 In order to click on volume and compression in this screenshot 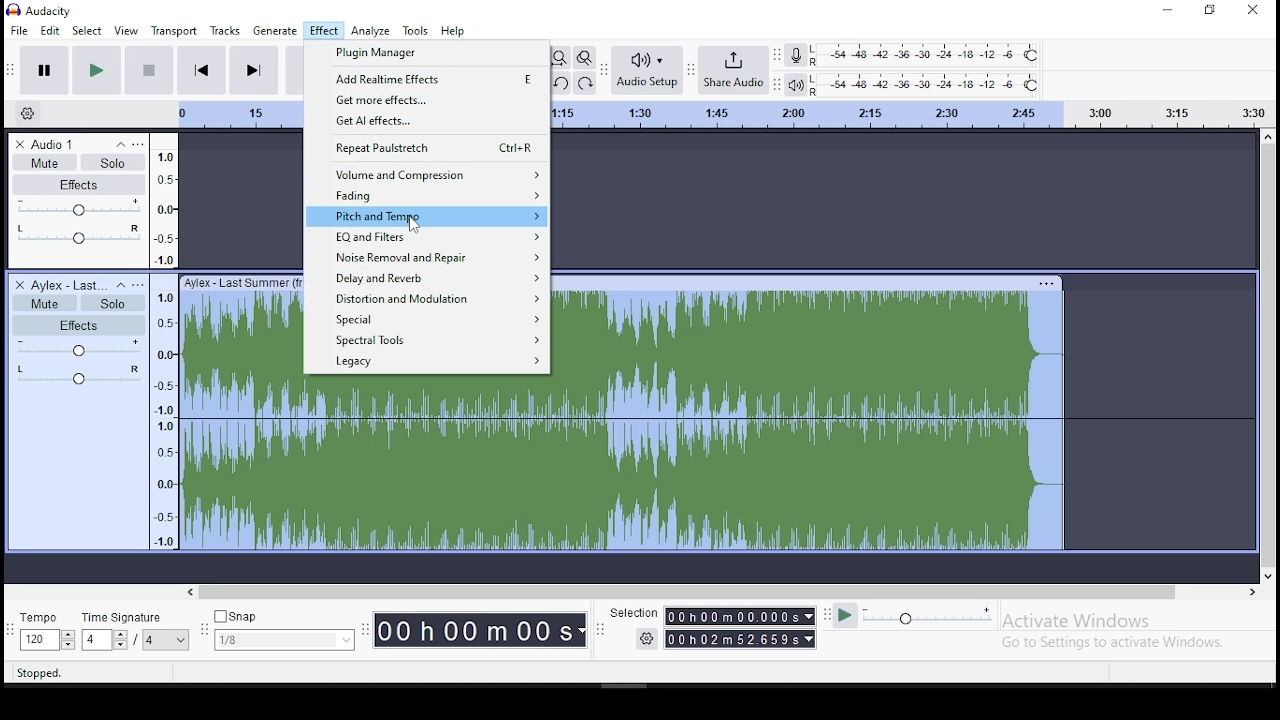, I will do `click(427, 174)`.